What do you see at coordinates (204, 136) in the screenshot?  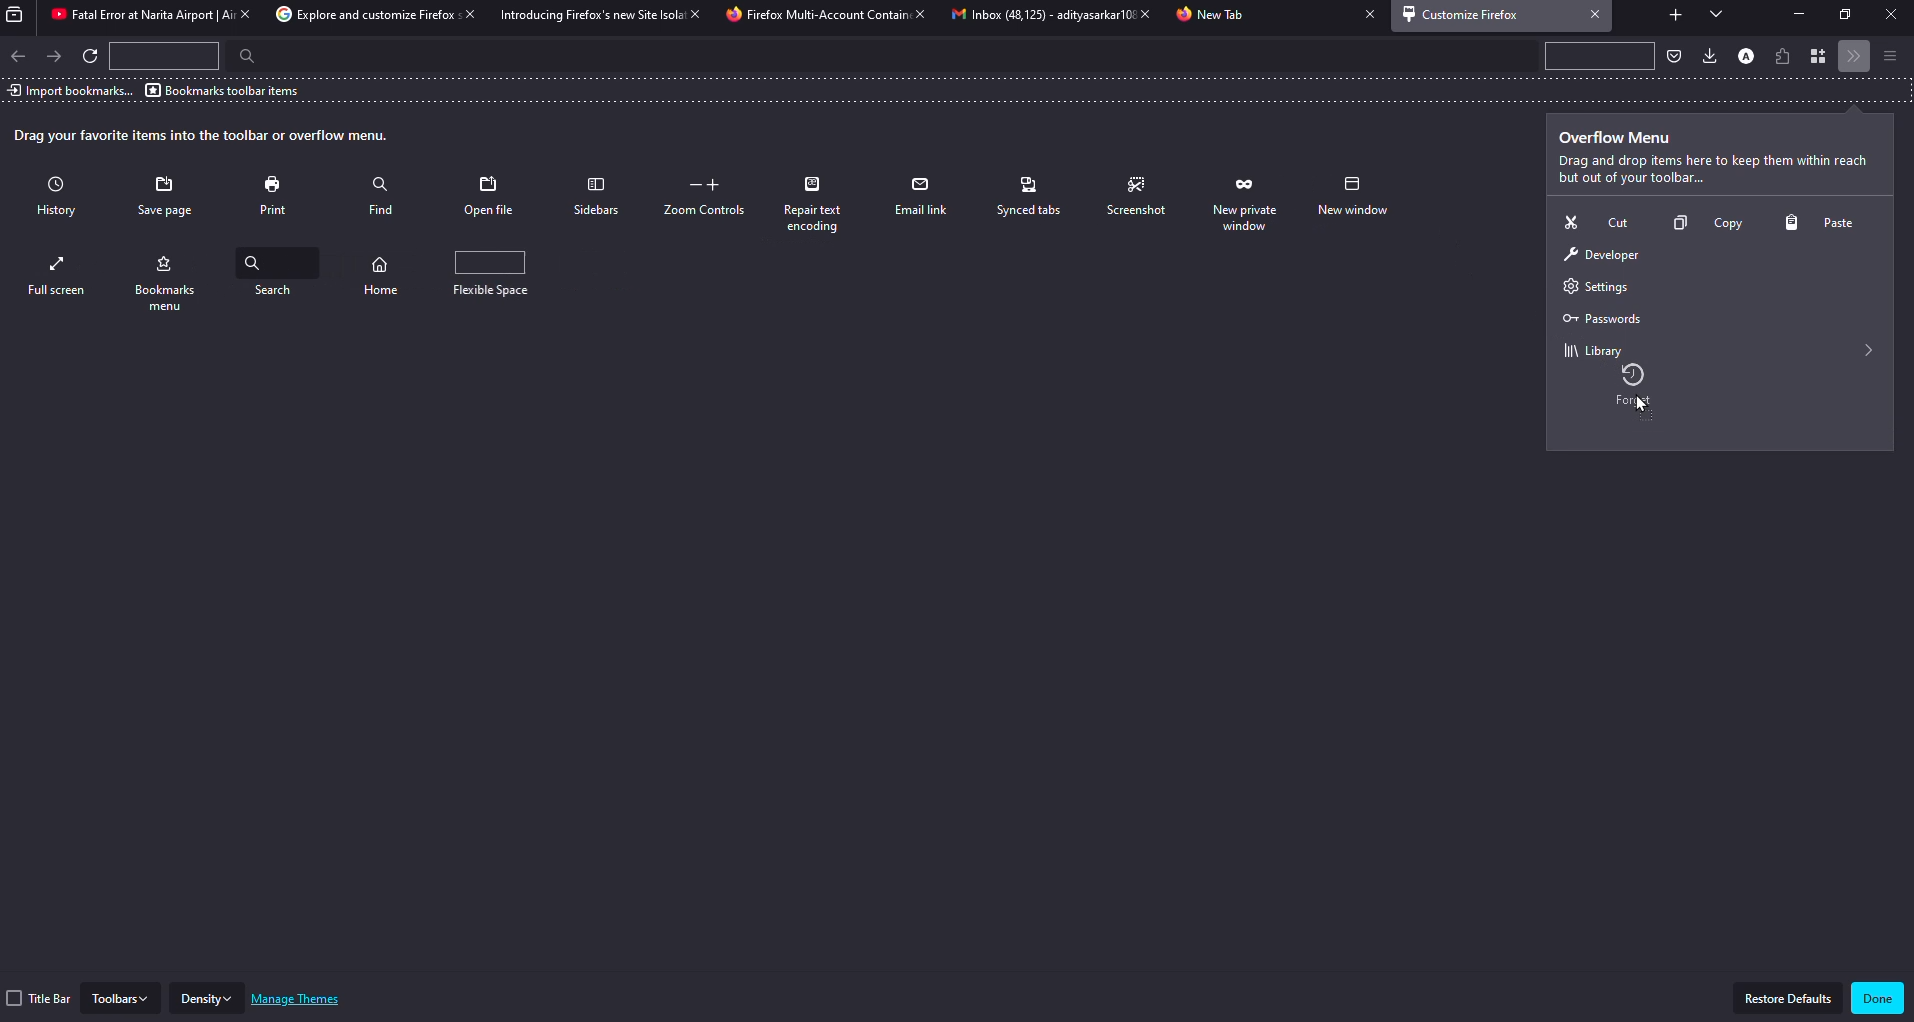 I see `drag` at bounding box center [204, 136].